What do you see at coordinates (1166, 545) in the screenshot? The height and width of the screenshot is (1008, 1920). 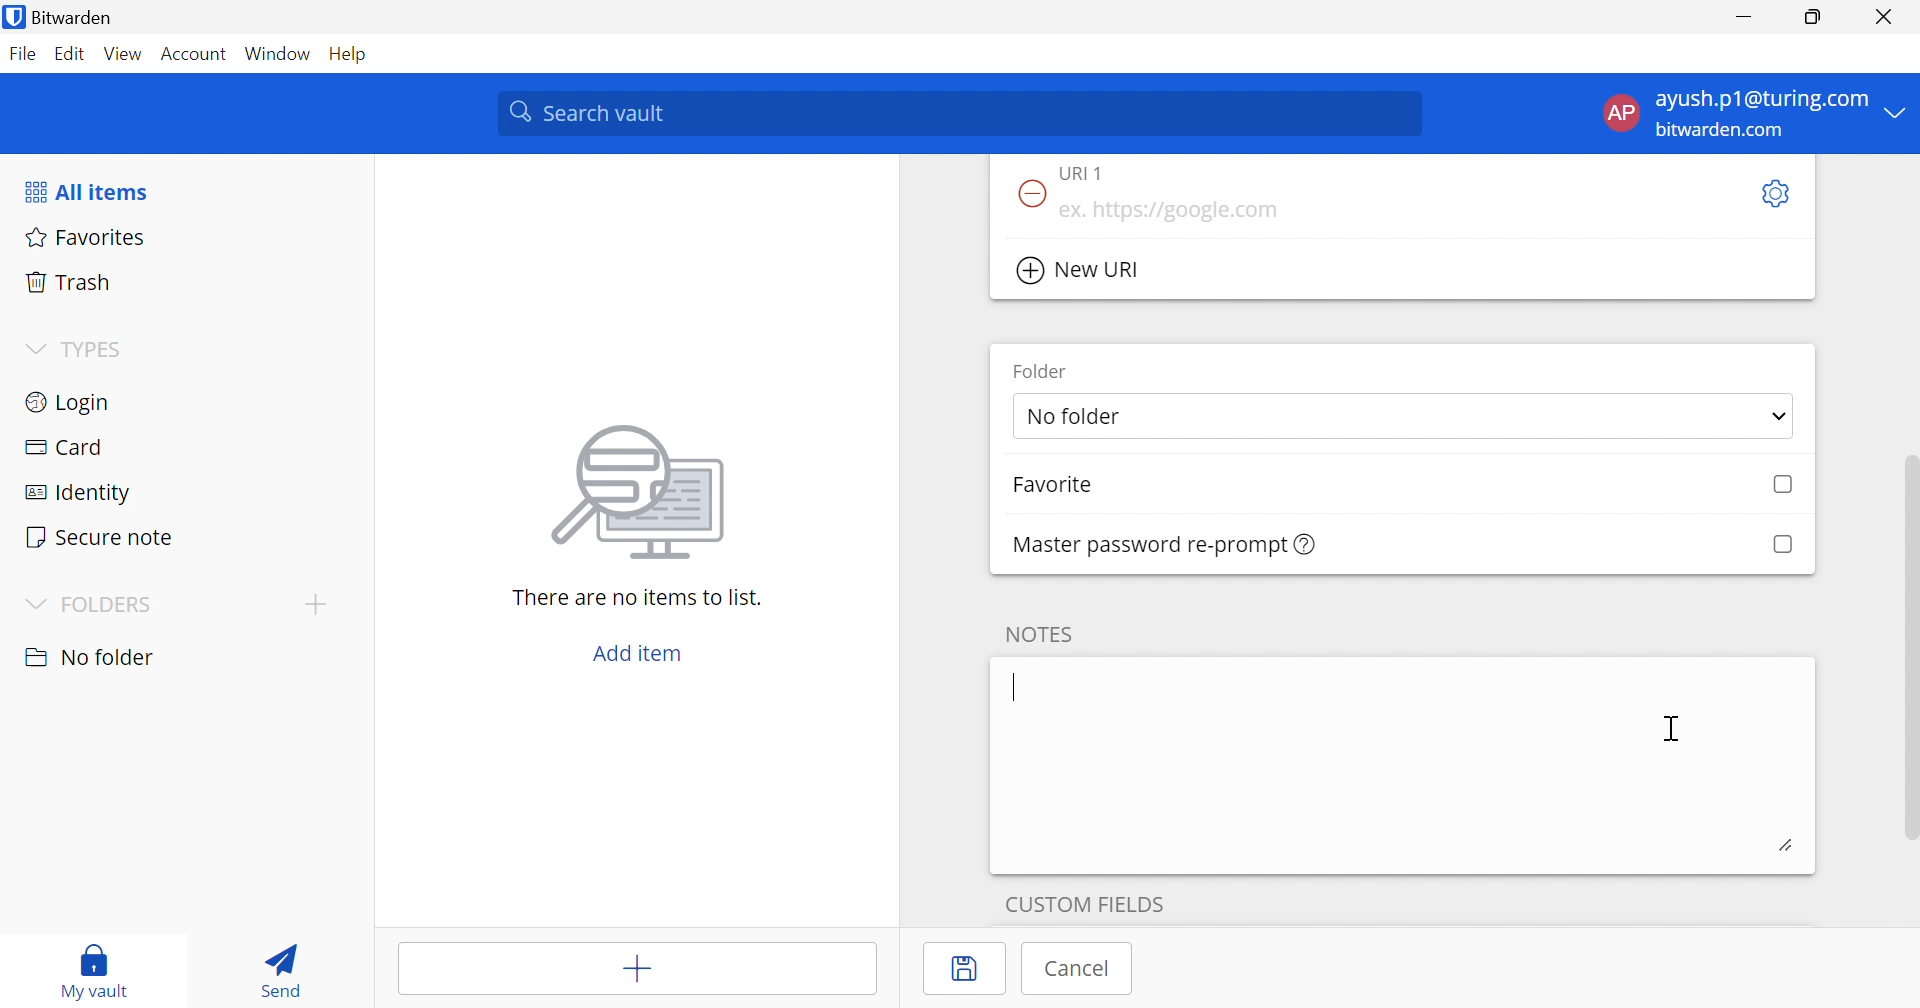 I see `Master password re-prompt` at bounding box center [1166, 545].